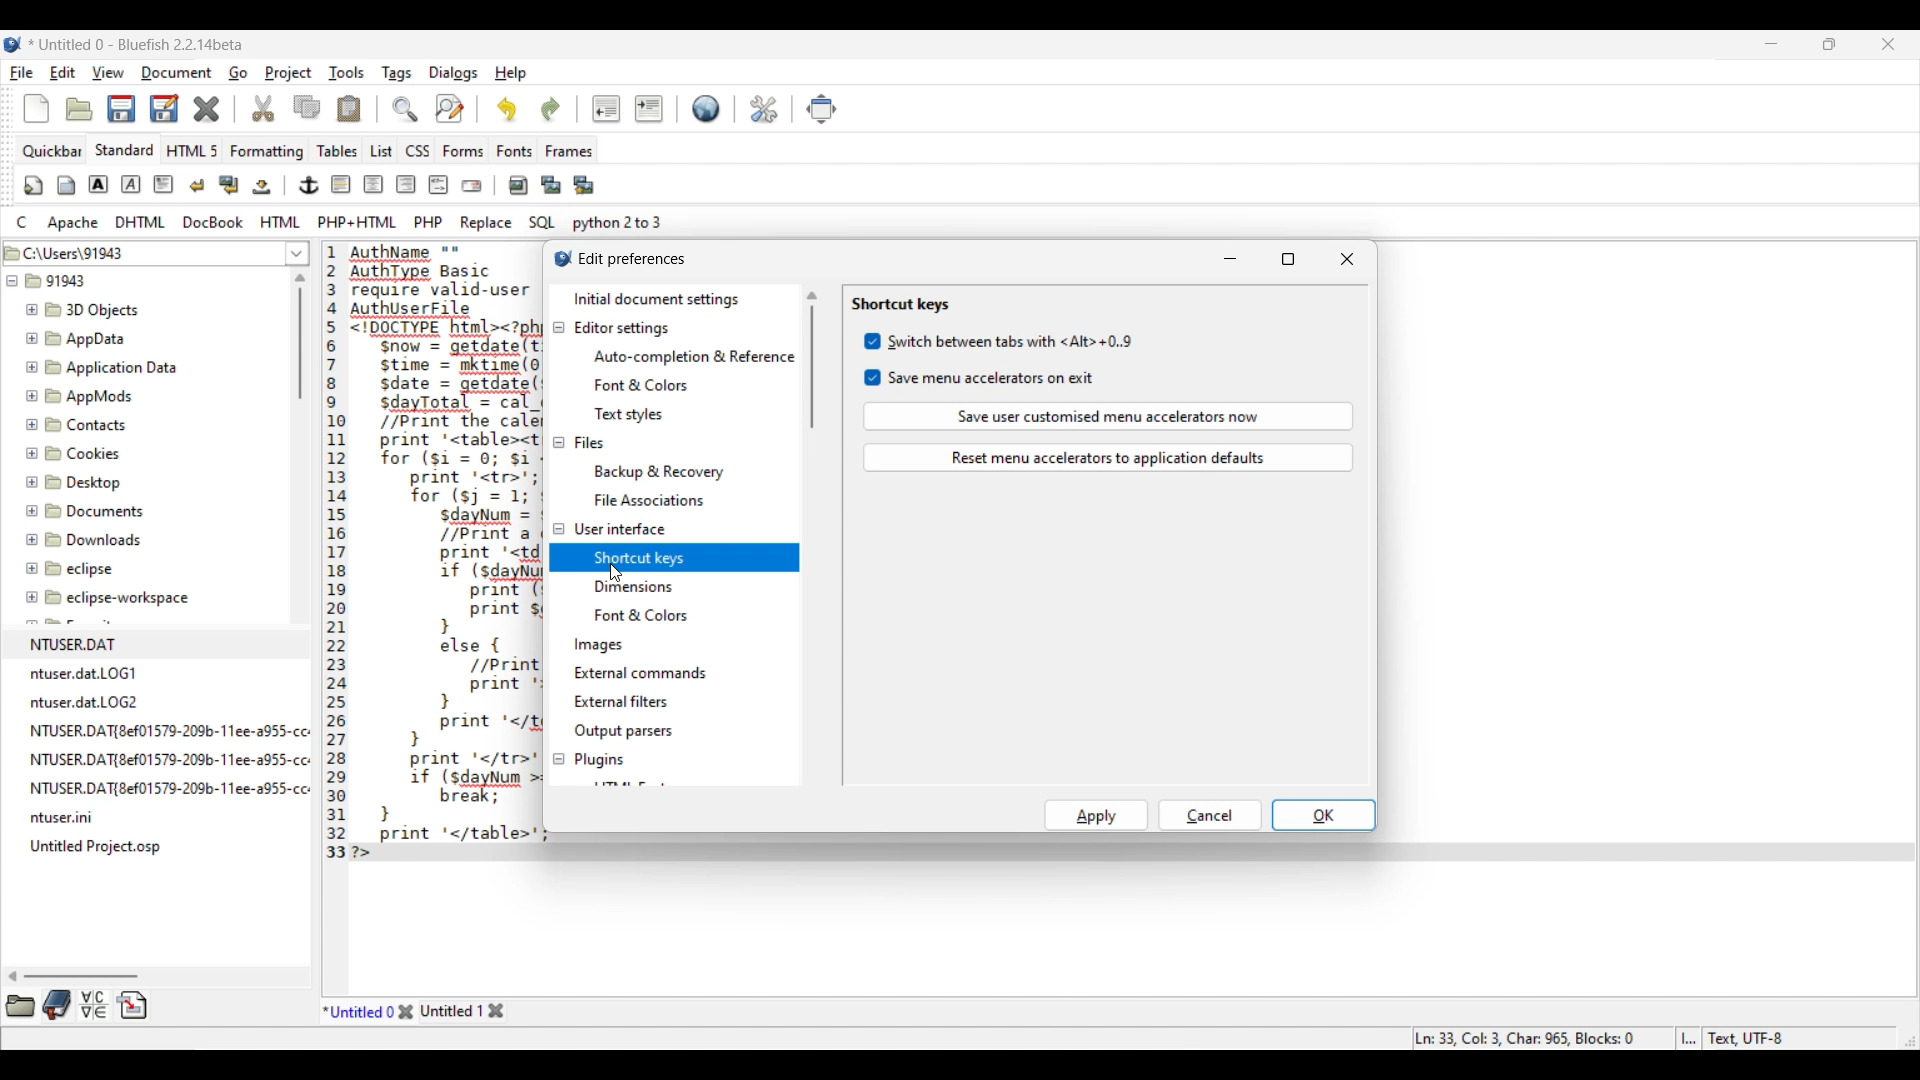  What do you see at coordinates (1210, 815) in the screenshot?
I see `Cancel` at bounding box center [1210, 815].